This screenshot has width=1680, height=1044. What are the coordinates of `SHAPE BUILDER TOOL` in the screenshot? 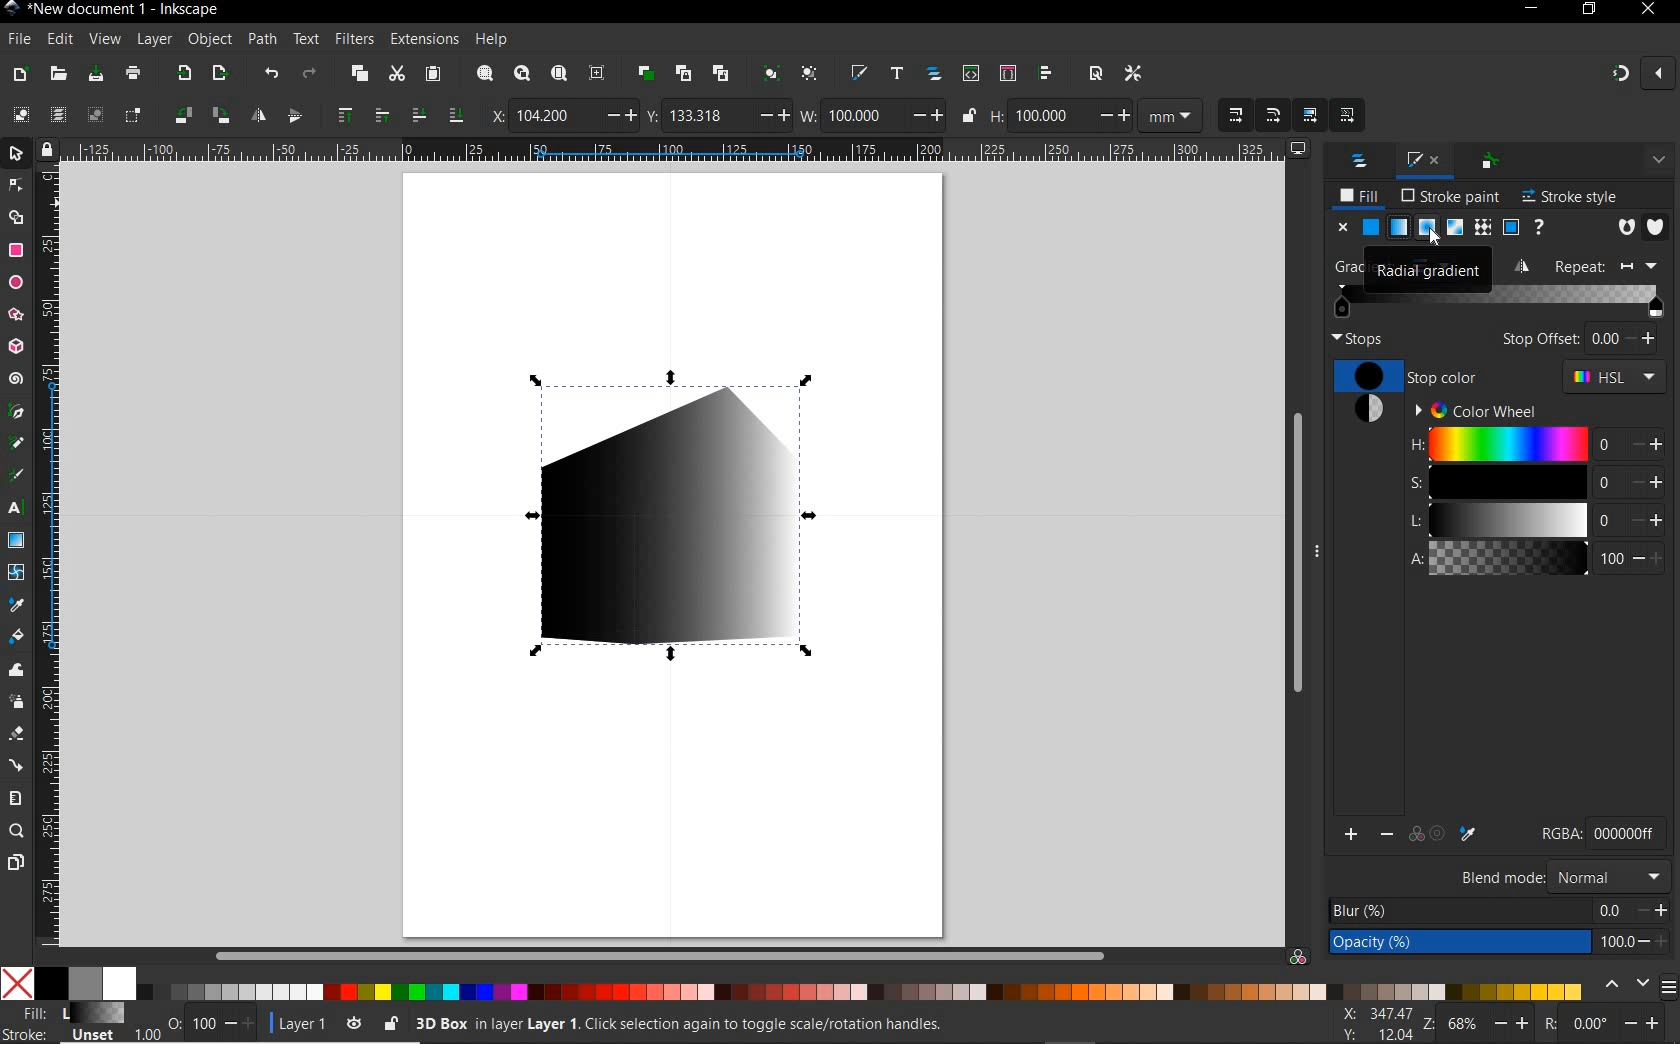 It's located at (15, 218).